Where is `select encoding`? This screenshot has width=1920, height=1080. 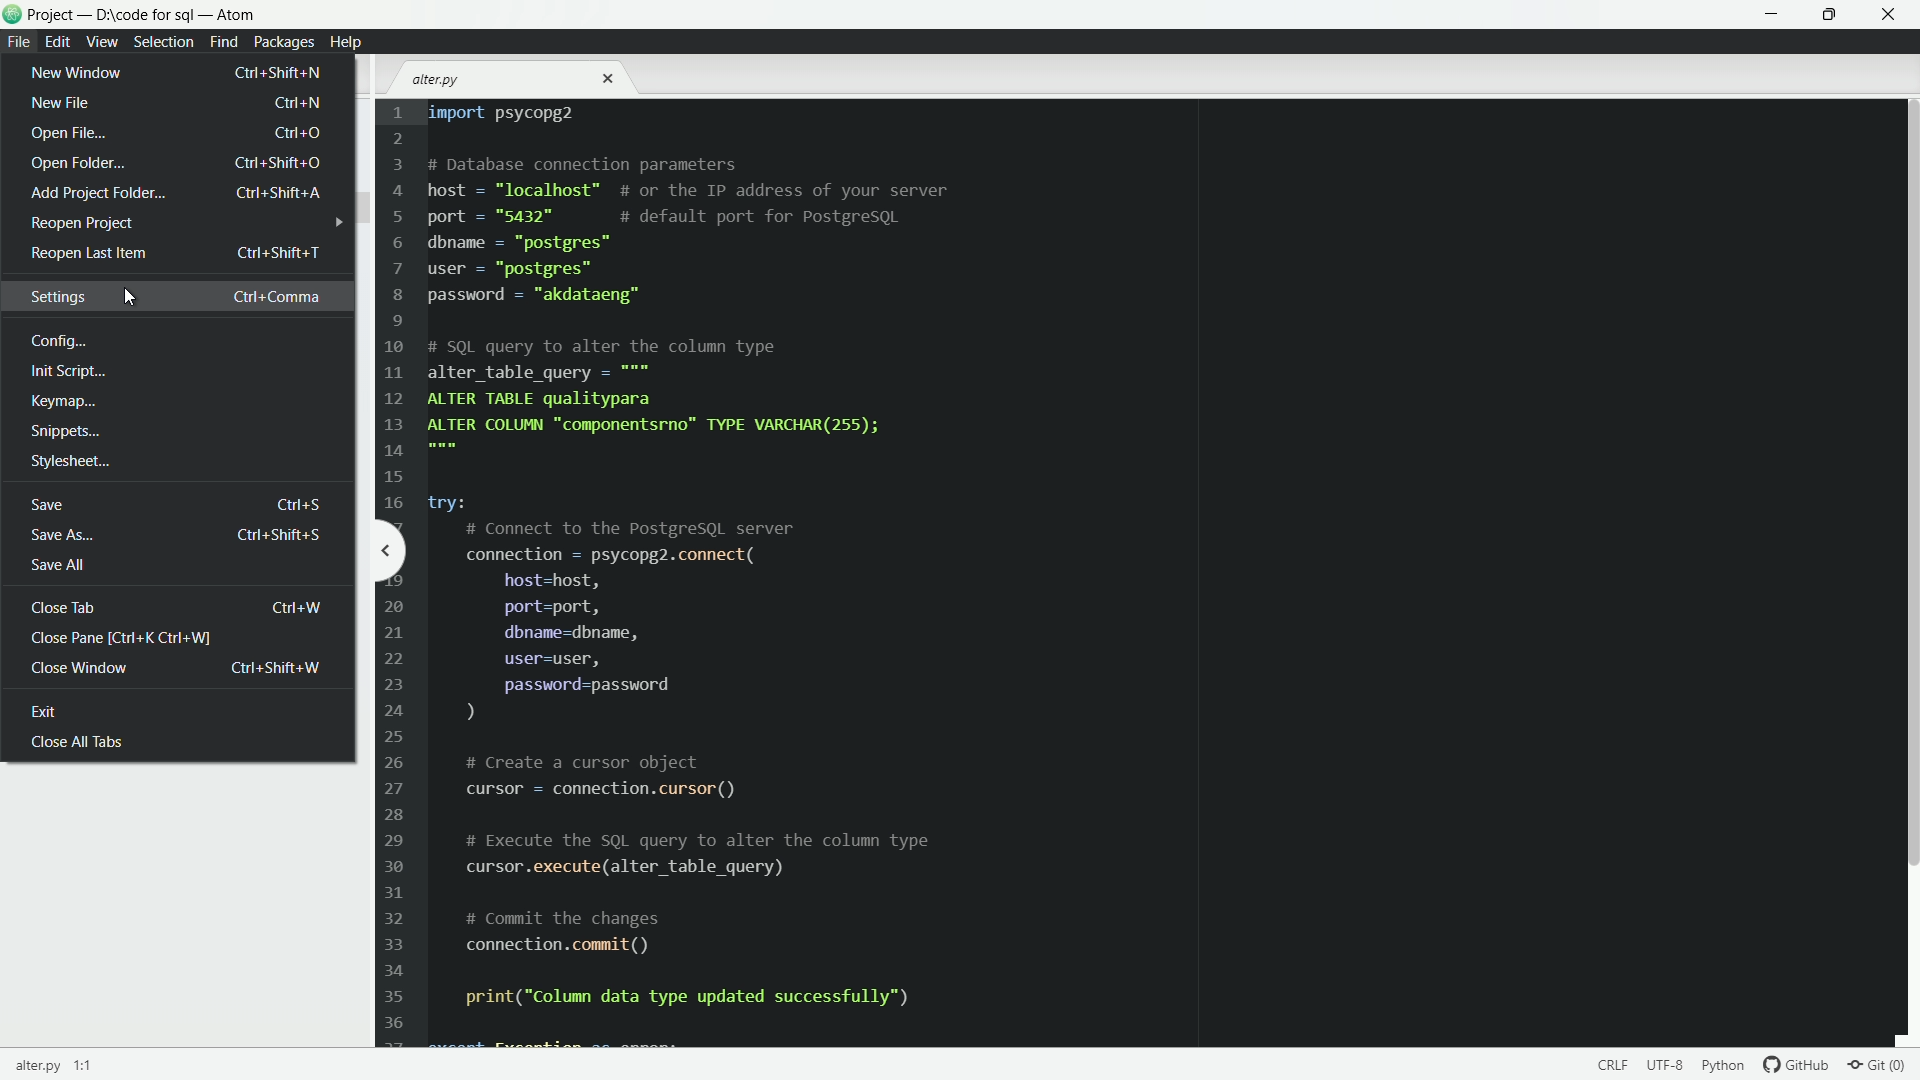 select encoding is located at coordinates (1610, 1064).